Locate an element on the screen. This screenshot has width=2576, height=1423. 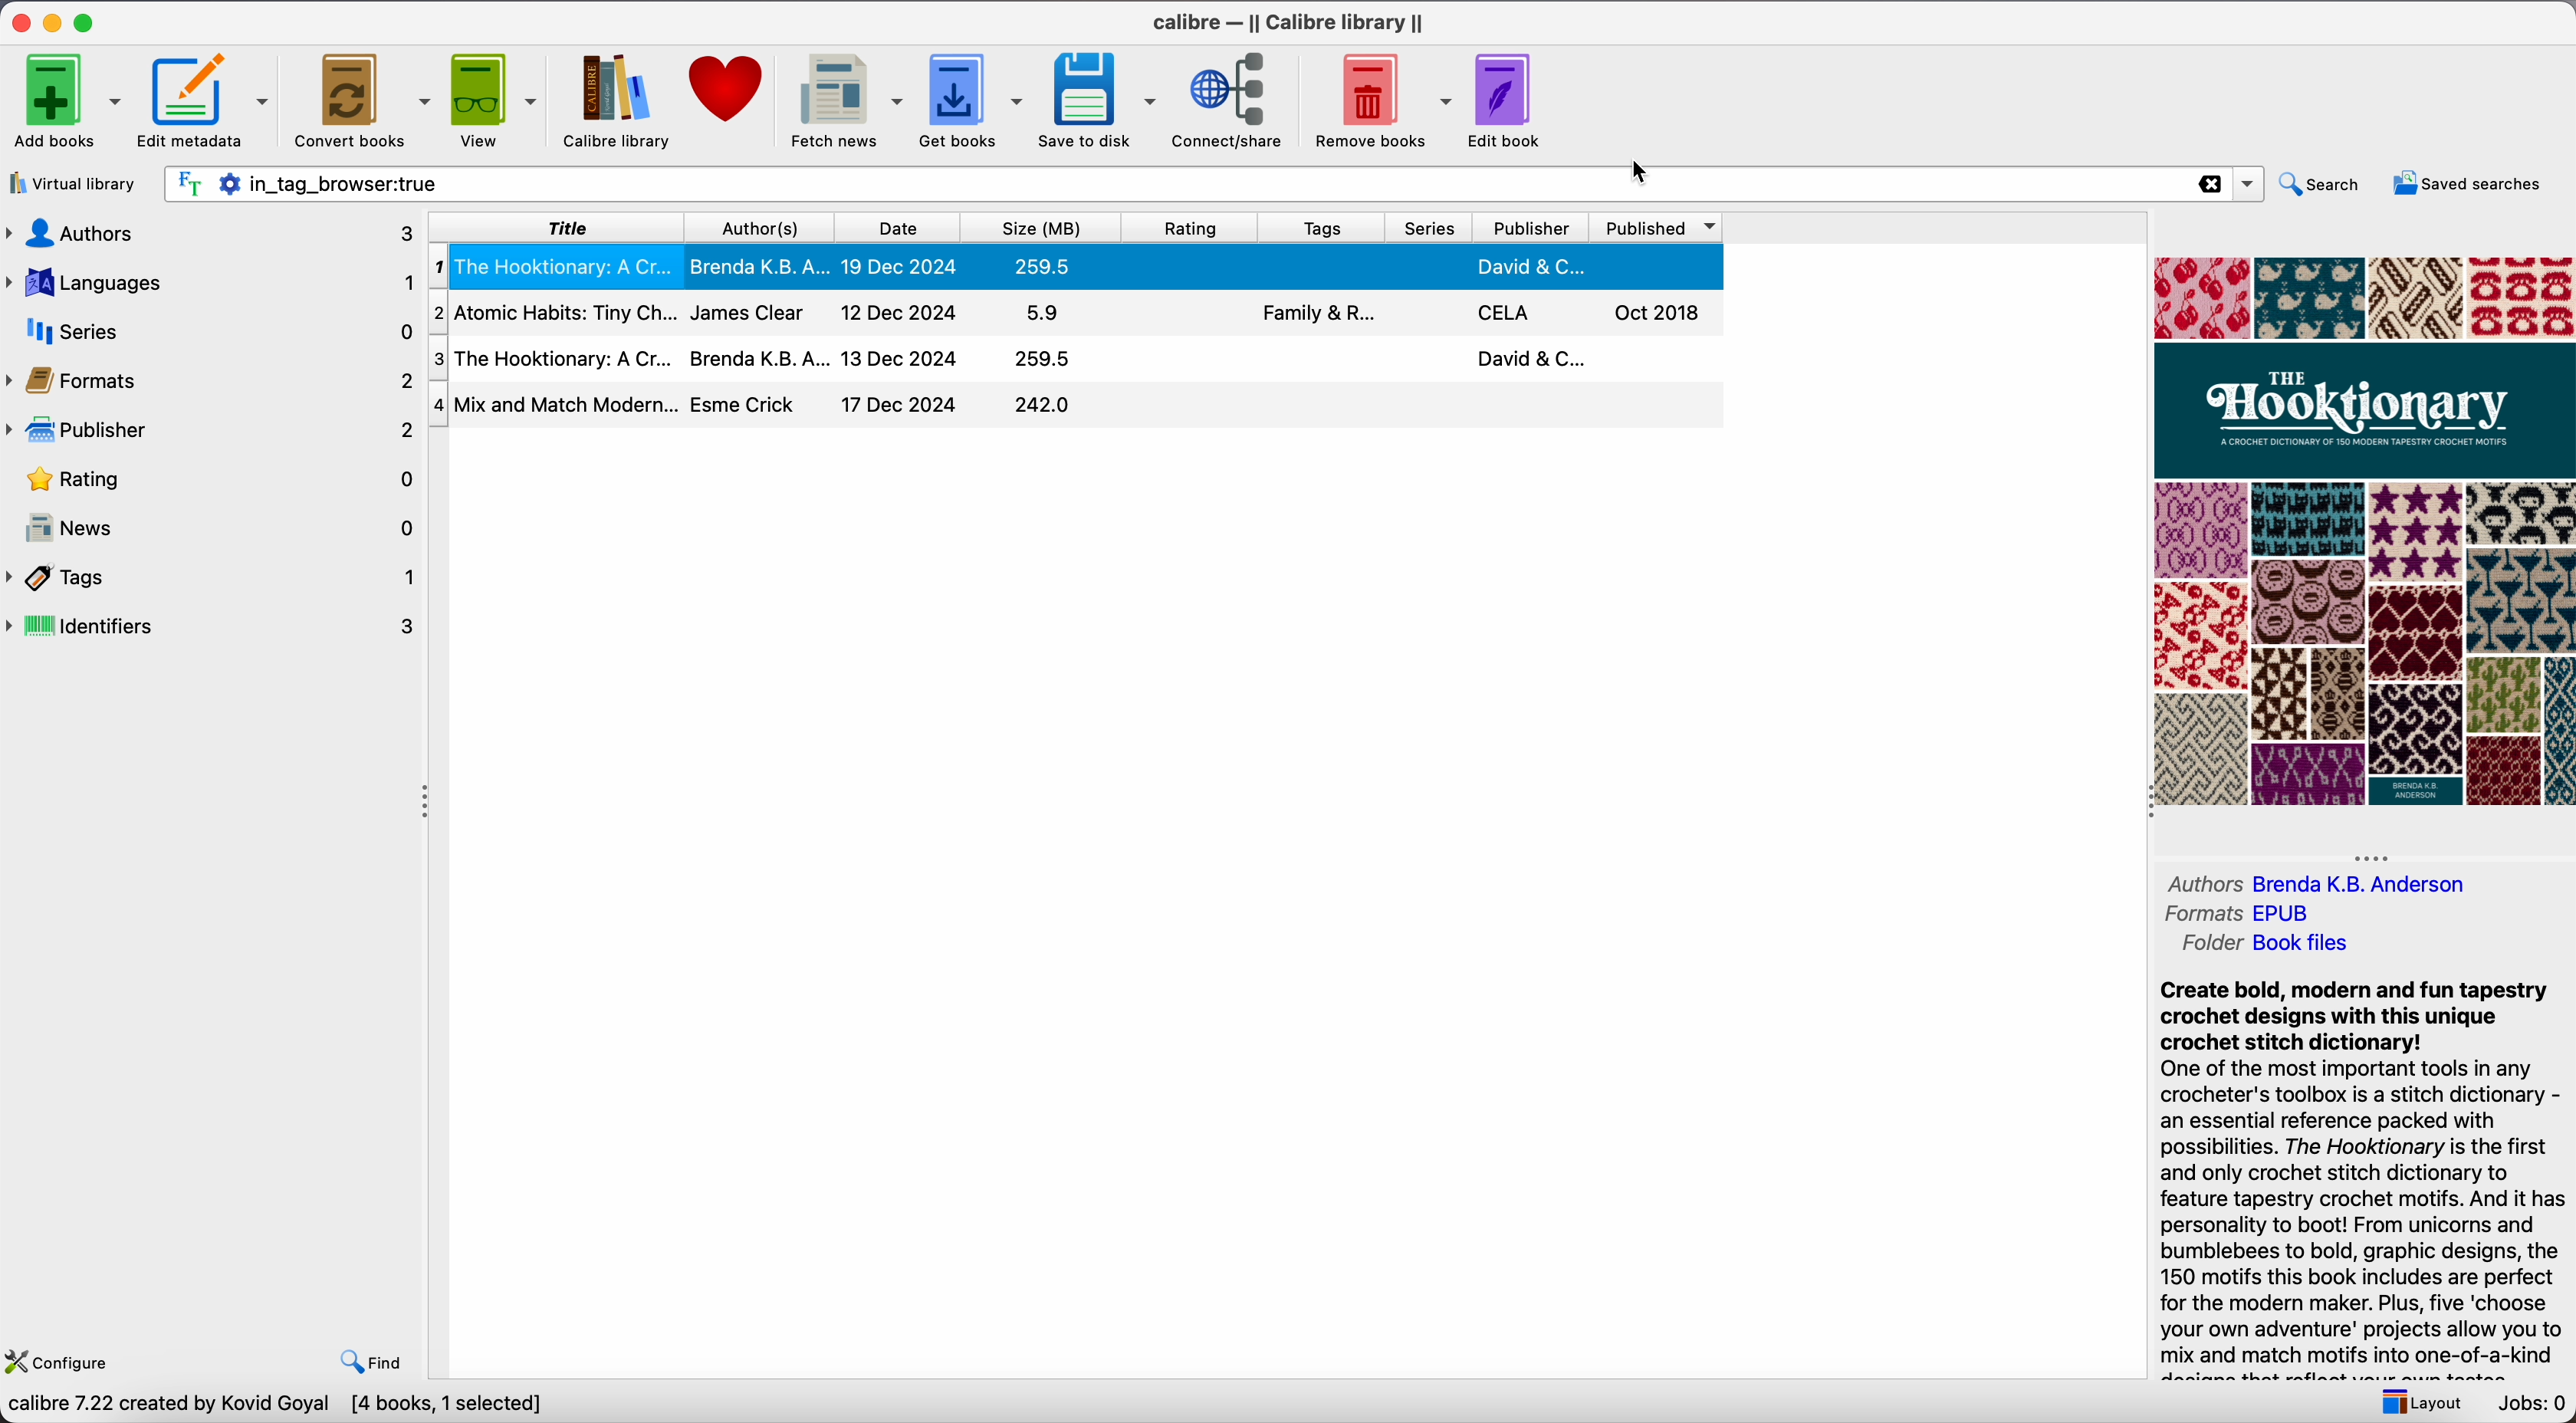
Mix and Match Modern is located at coordinates (566, 405).